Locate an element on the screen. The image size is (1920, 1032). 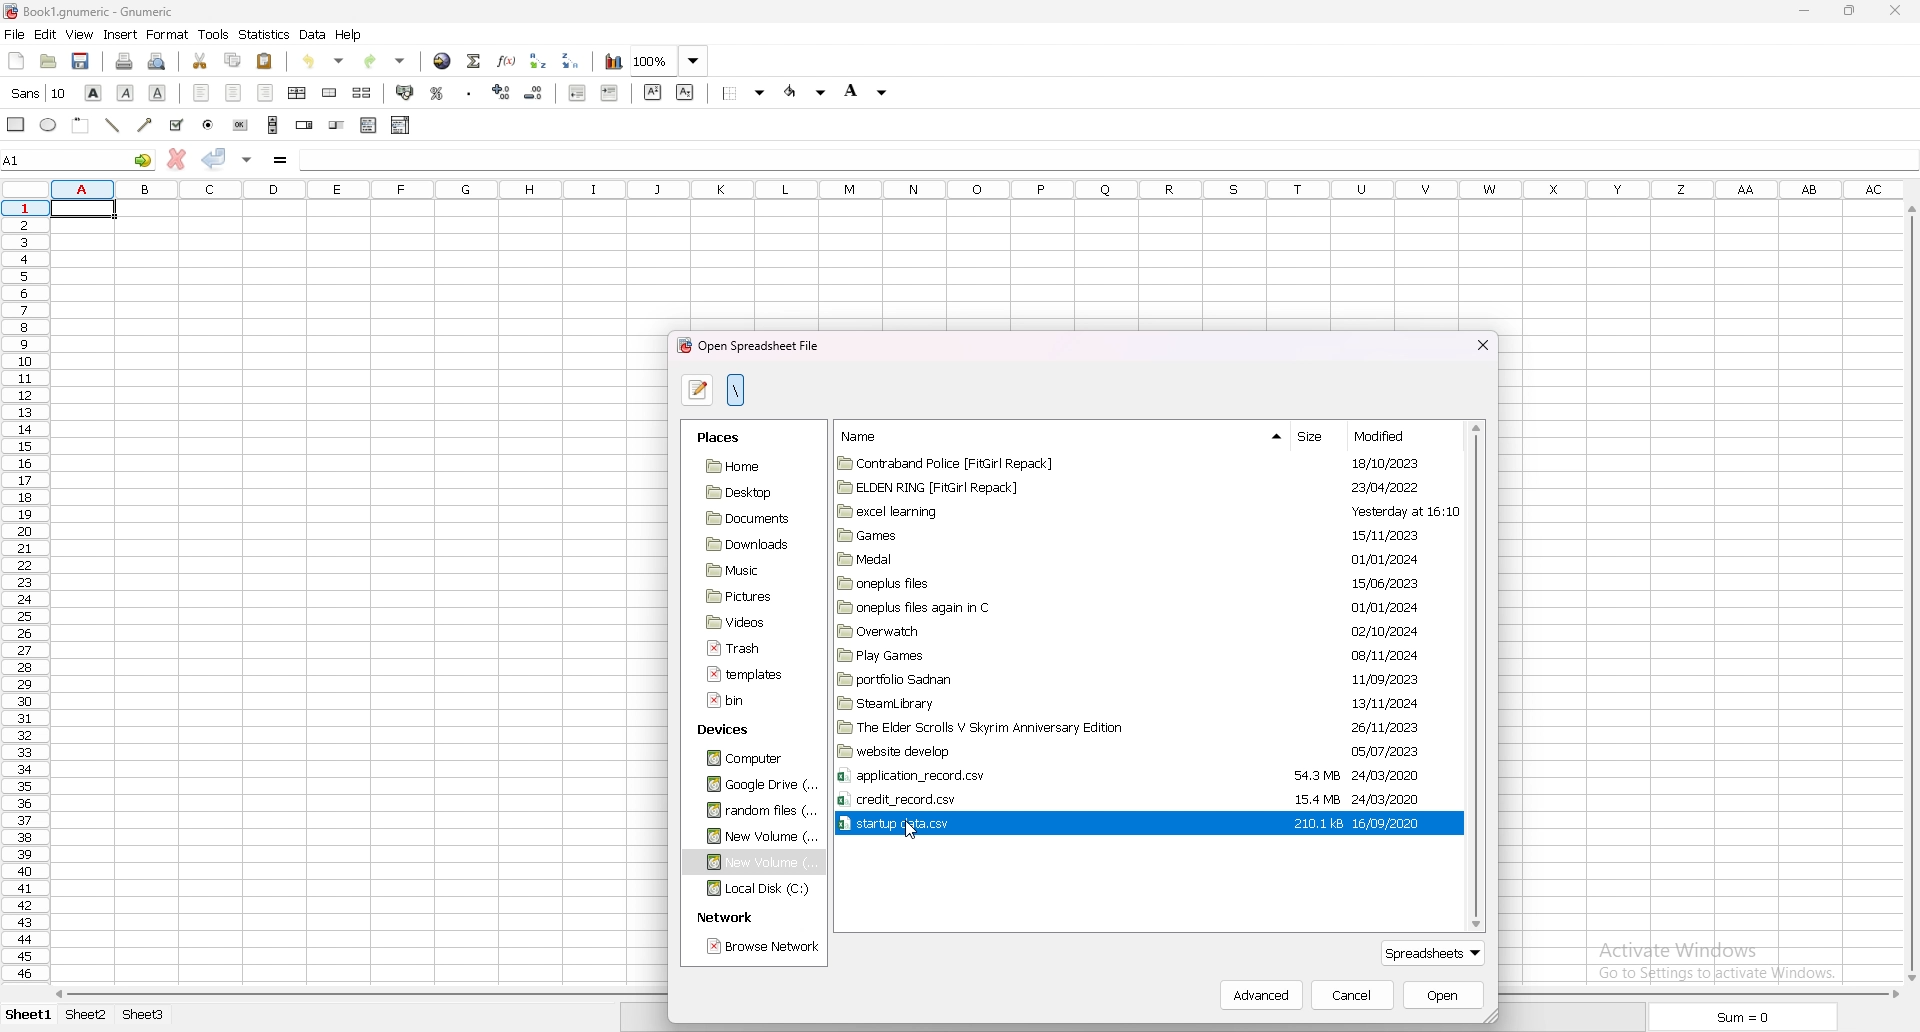
frame is located at coordinates (12, 126).